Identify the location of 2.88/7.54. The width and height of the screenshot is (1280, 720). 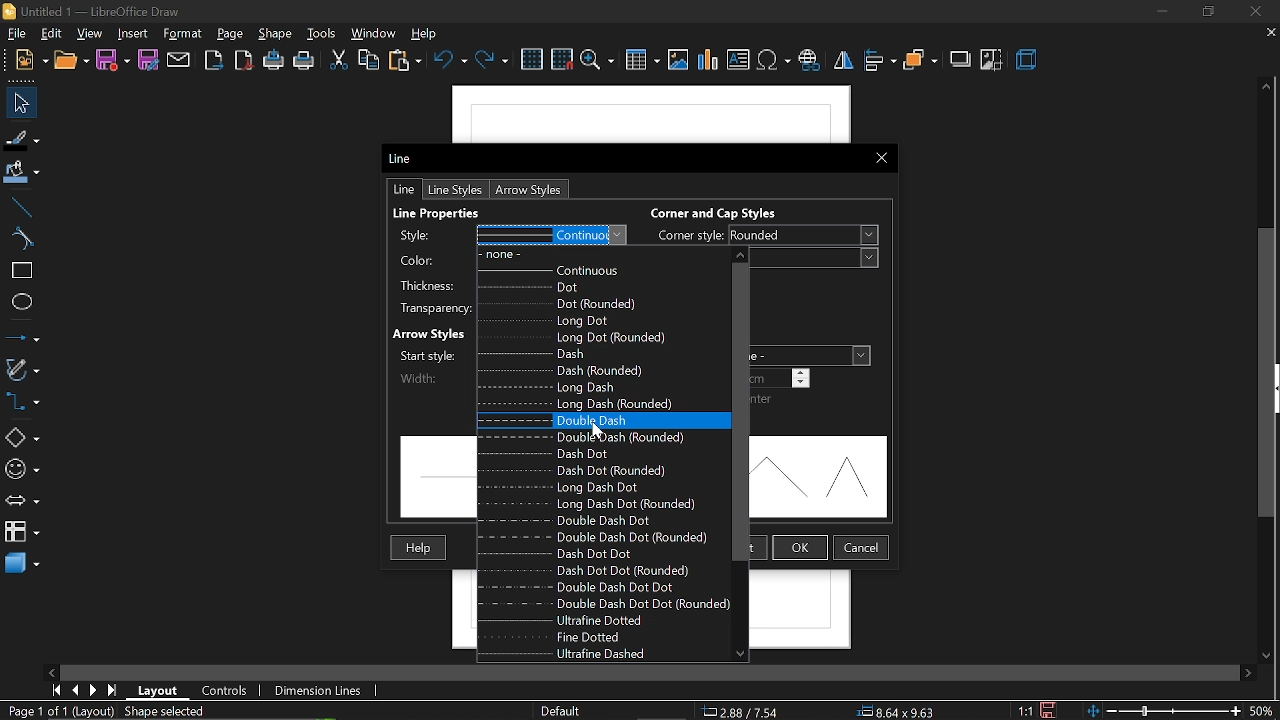
(742, 710).